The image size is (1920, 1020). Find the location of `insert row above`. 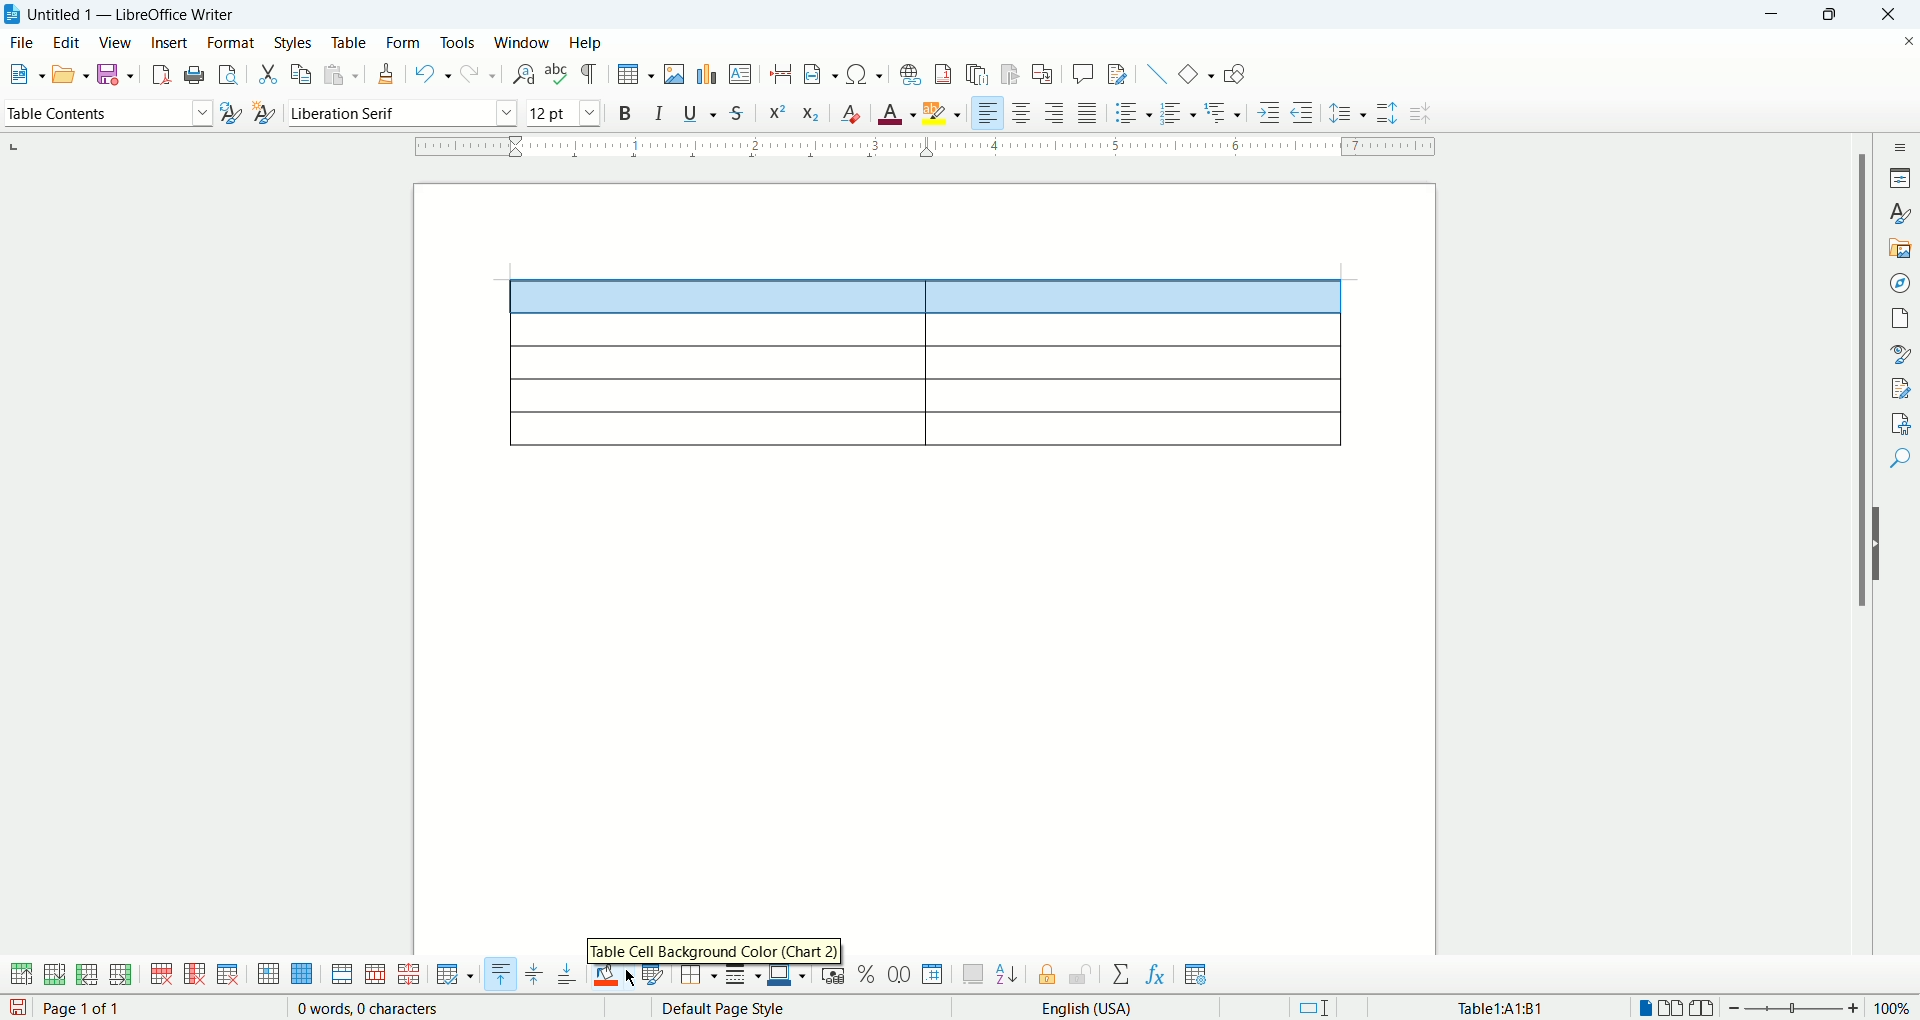

insert row above is located at coordinates (23, 974).